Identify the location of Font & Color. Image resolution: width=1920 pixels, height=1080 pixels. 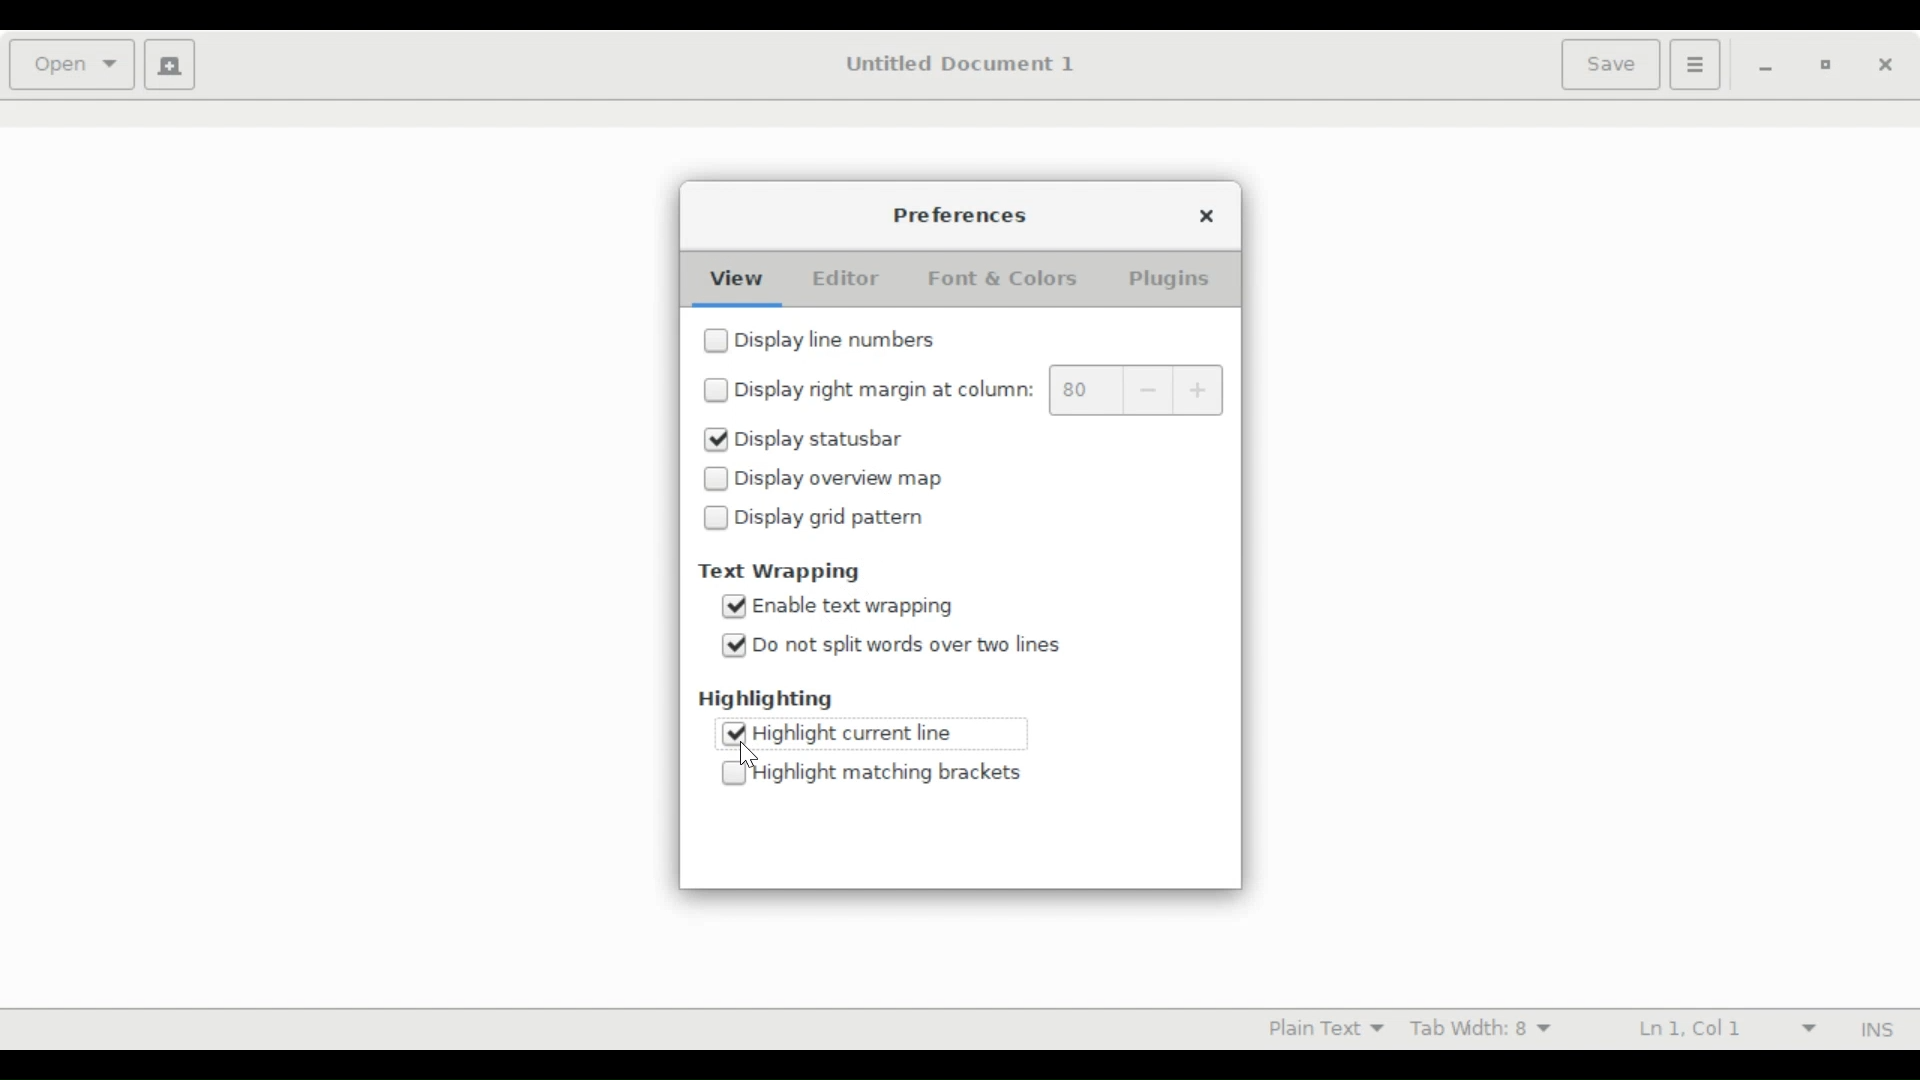
(1003, 282).